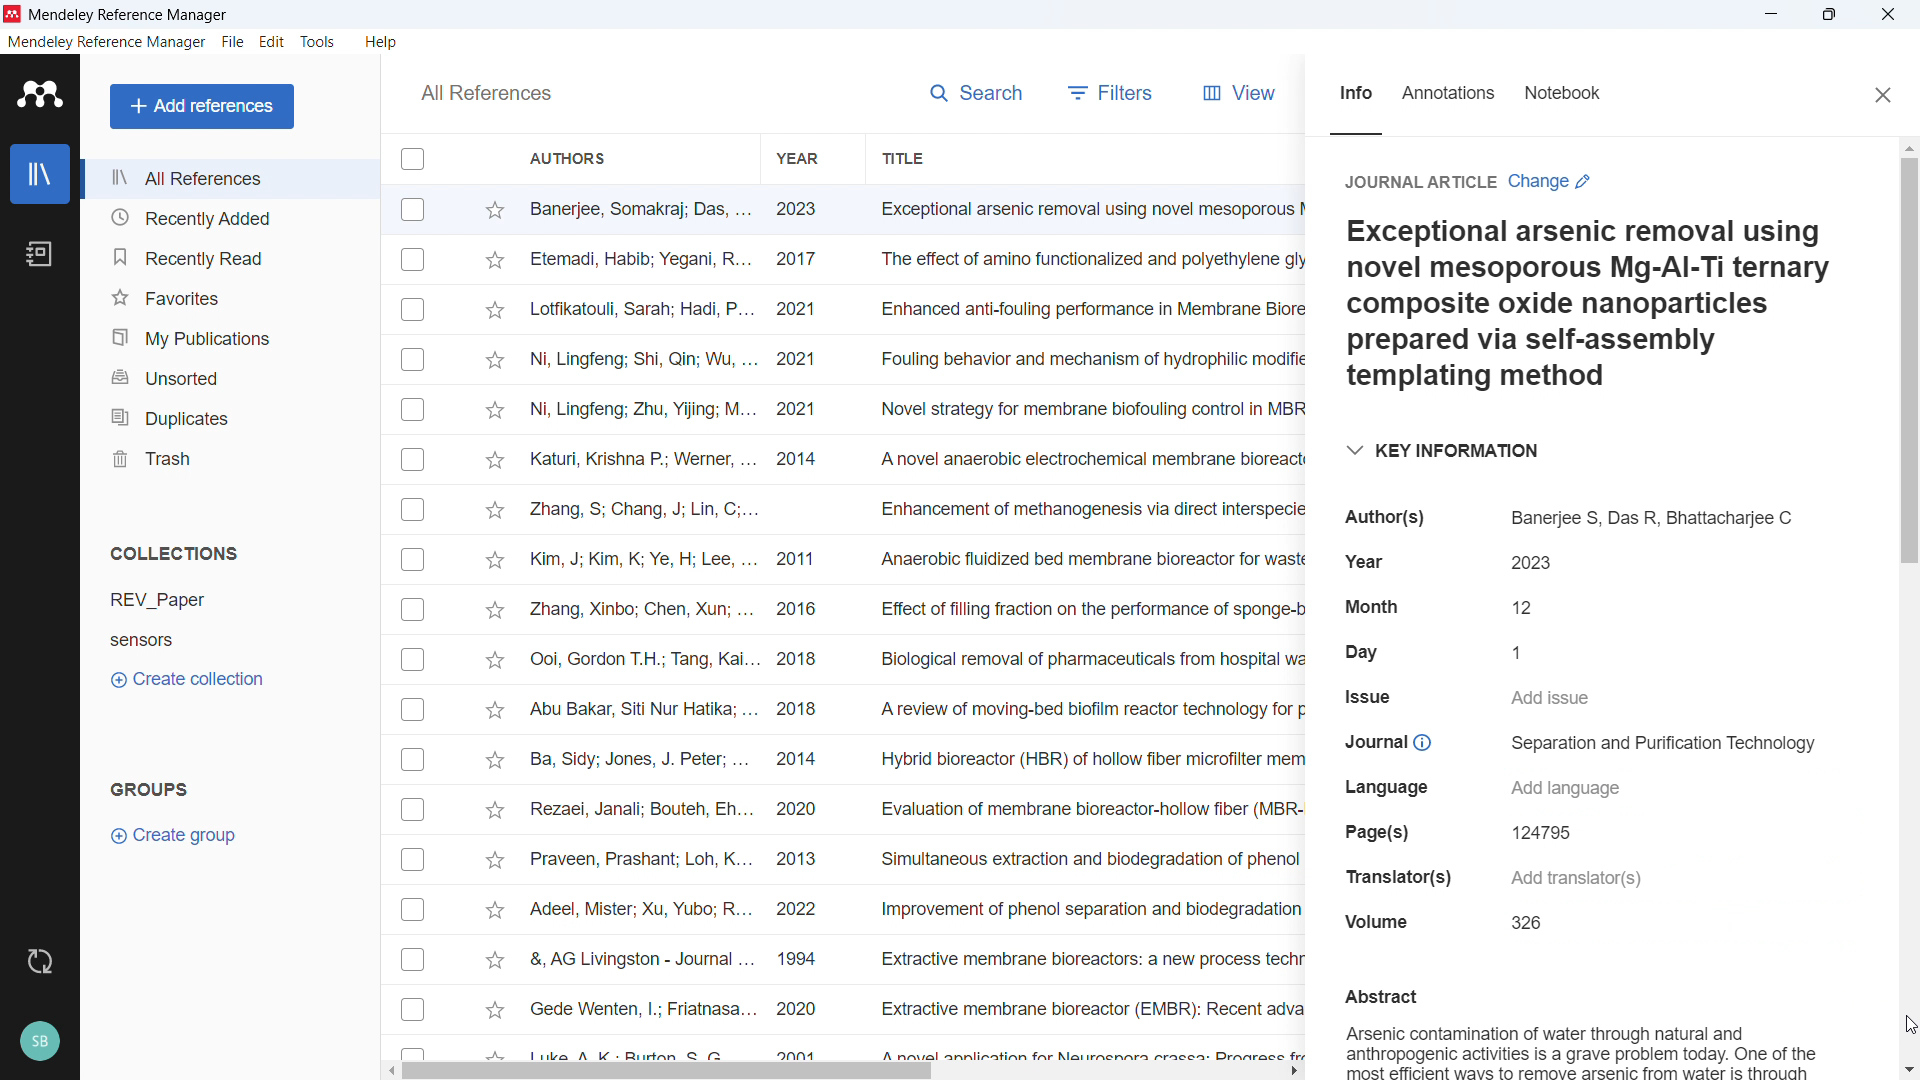  Describe the element at coordinates (640, 209) in the screenshot. I see `banerjee somakraj,das` at that location.